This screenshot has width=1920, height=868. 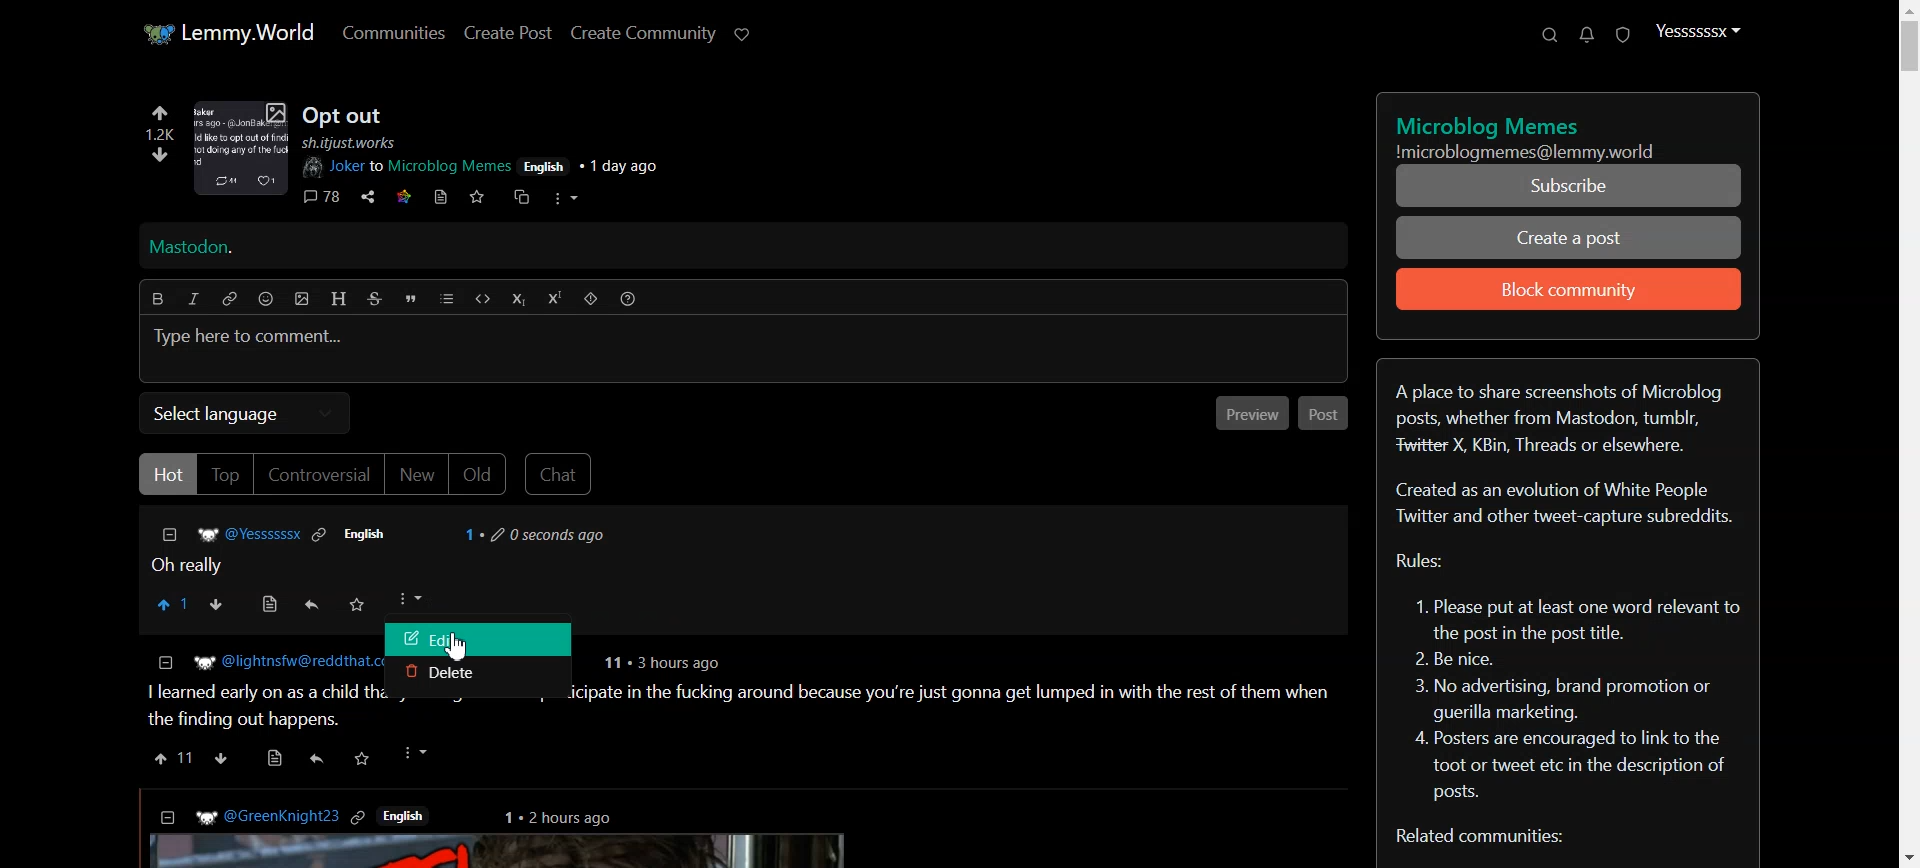 What do you see at coordinates (231, 298) in the screenshot?
I see `Hyperlink` at bounding box center [231, 298].